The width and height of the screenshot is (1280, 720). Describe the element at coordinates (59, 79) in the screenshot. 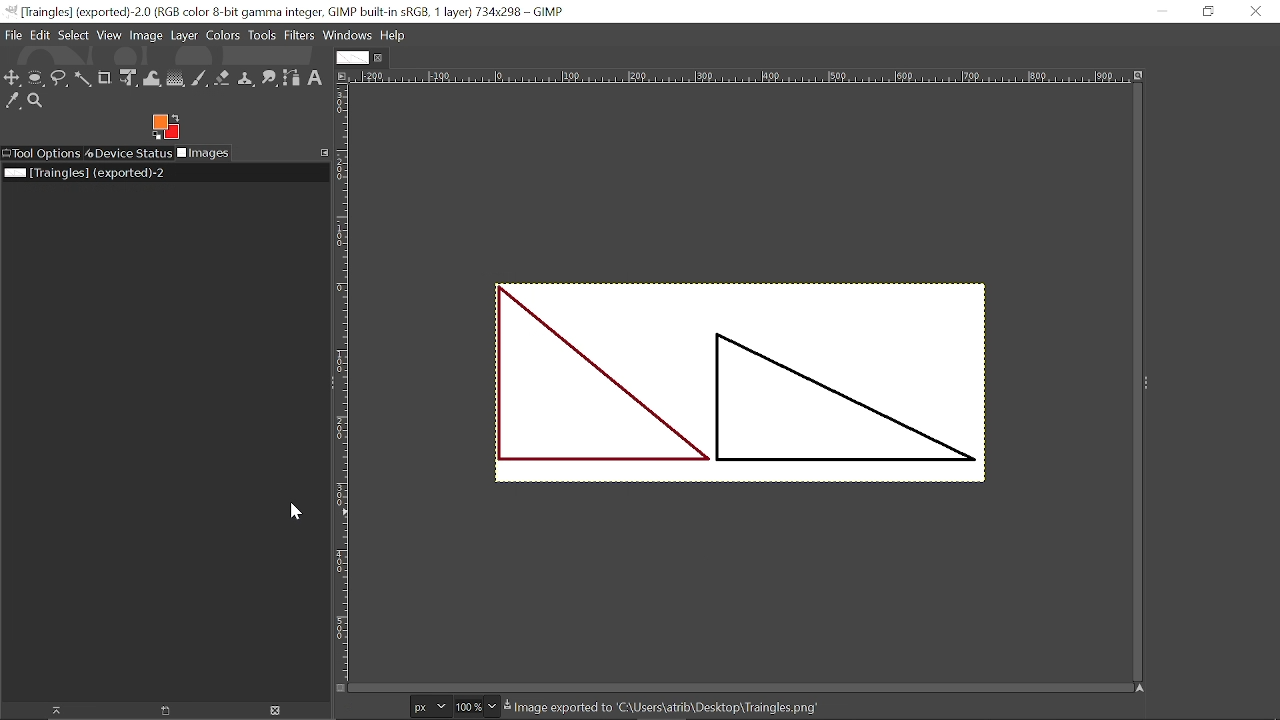

I see `Free select tool` at that location.